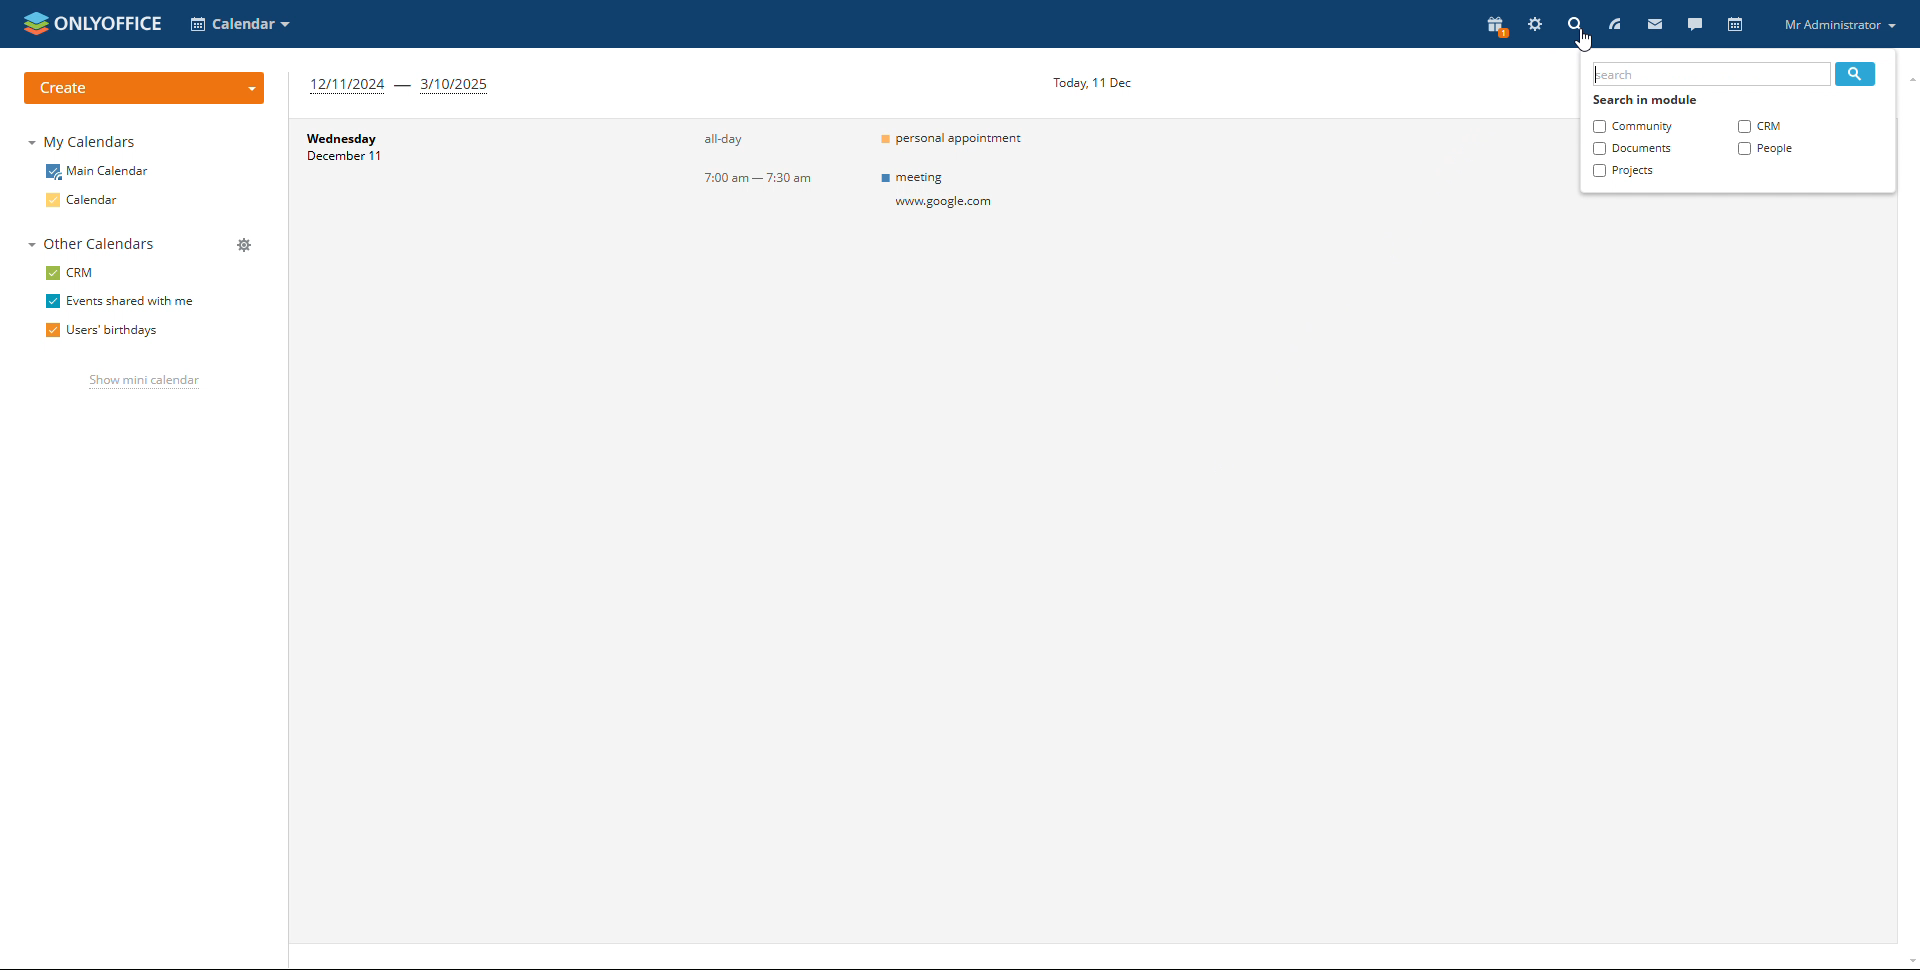  I want to click on profile, so click(1838, 24).